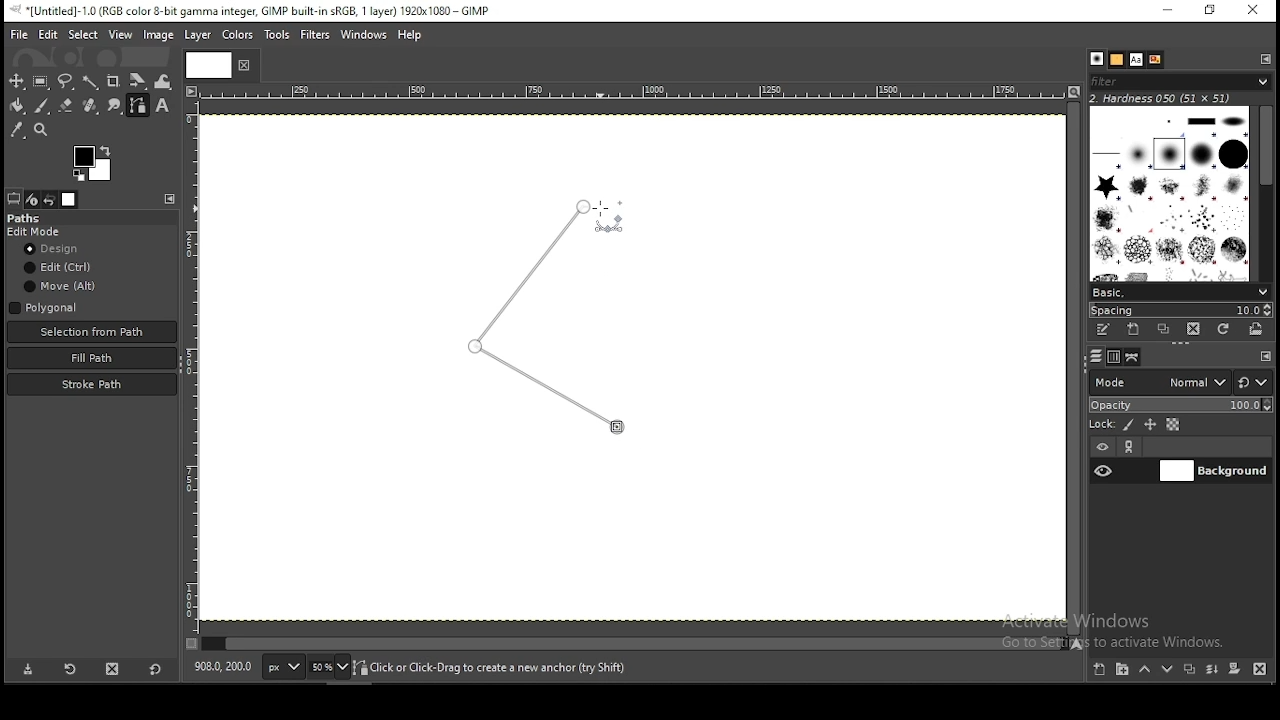  Describe the element at coordinates (494, 666) in the screenshot. I see `click or click-drag to create a new anchor (try shift)` at that location.